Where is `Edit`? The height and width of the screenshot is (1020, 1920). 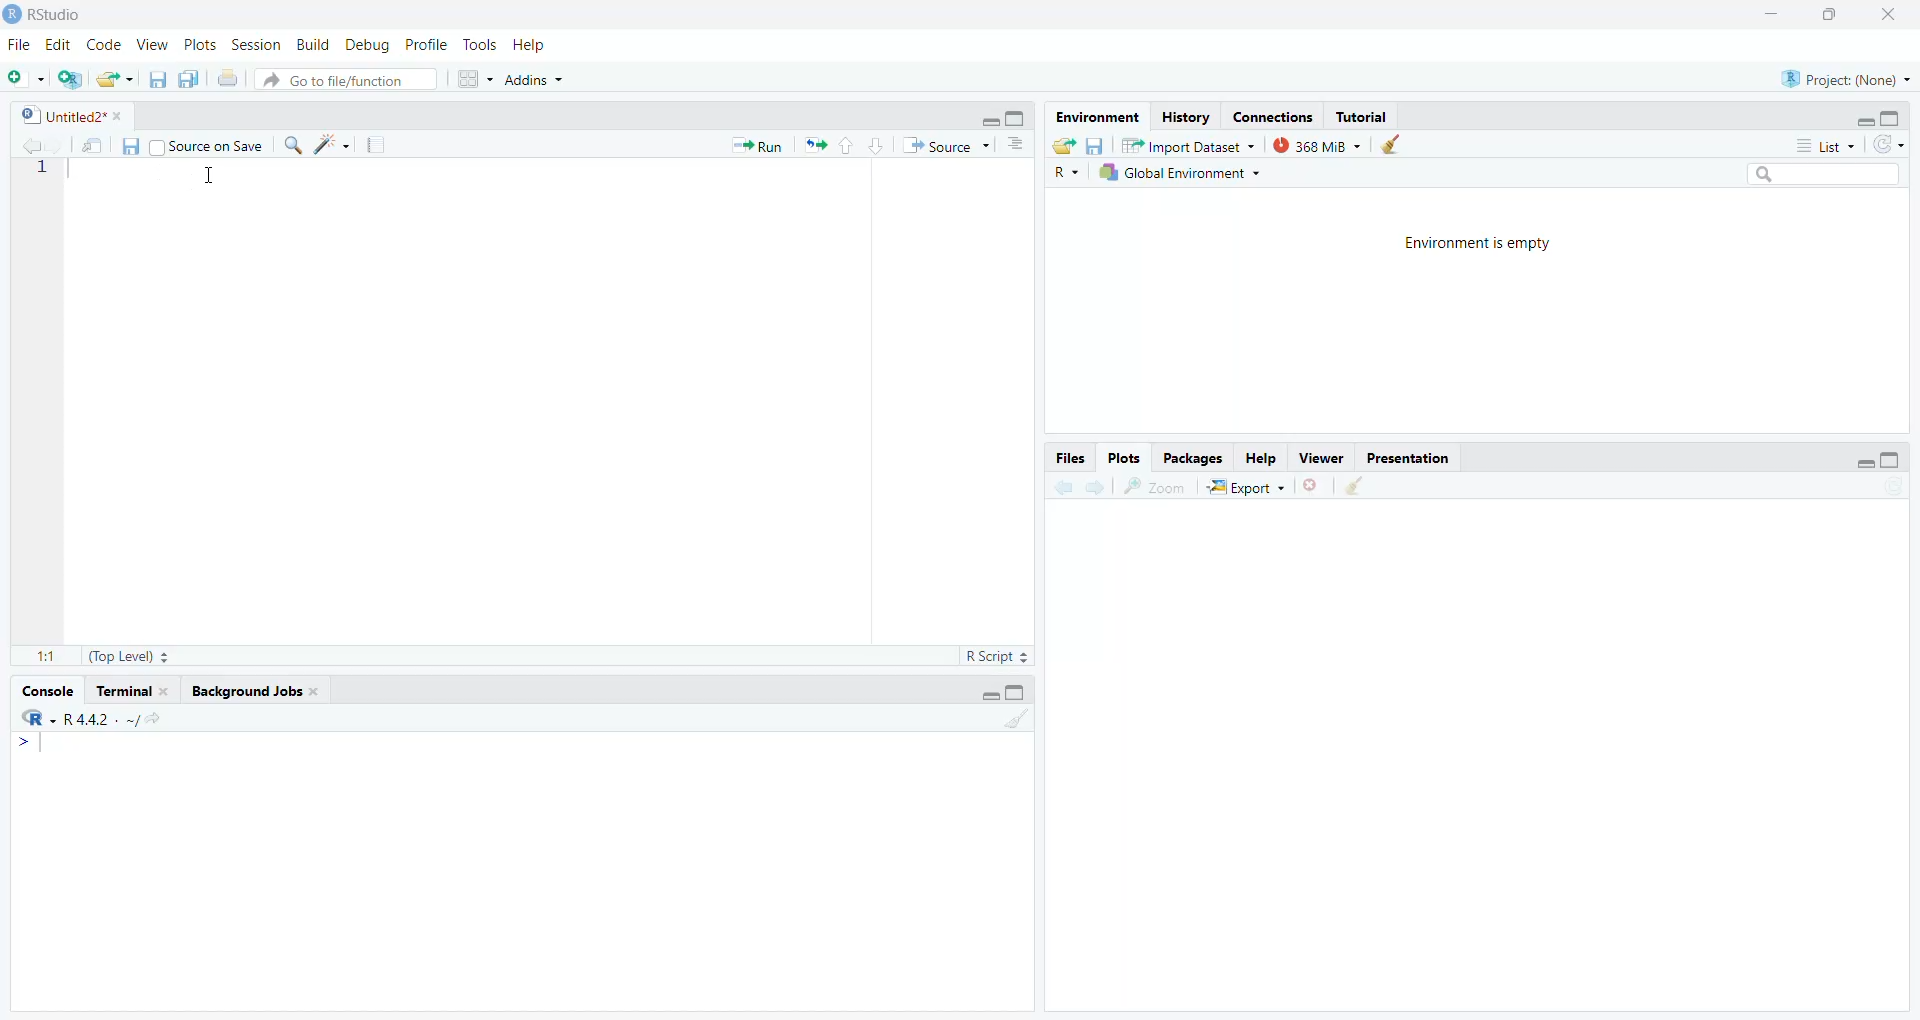
Edit is located at coordinates (60, 44).